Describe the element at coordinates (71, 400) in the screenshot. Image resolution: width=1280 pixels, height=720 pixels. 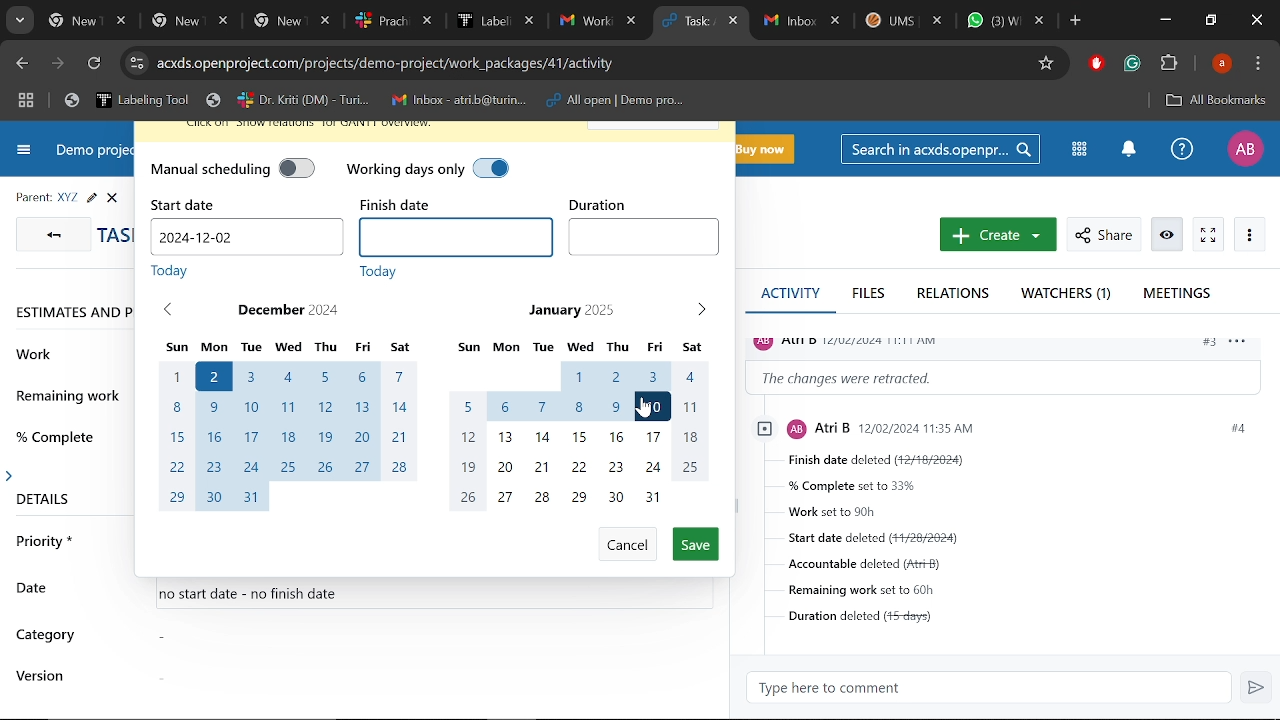
I see `remaining work` at that location.